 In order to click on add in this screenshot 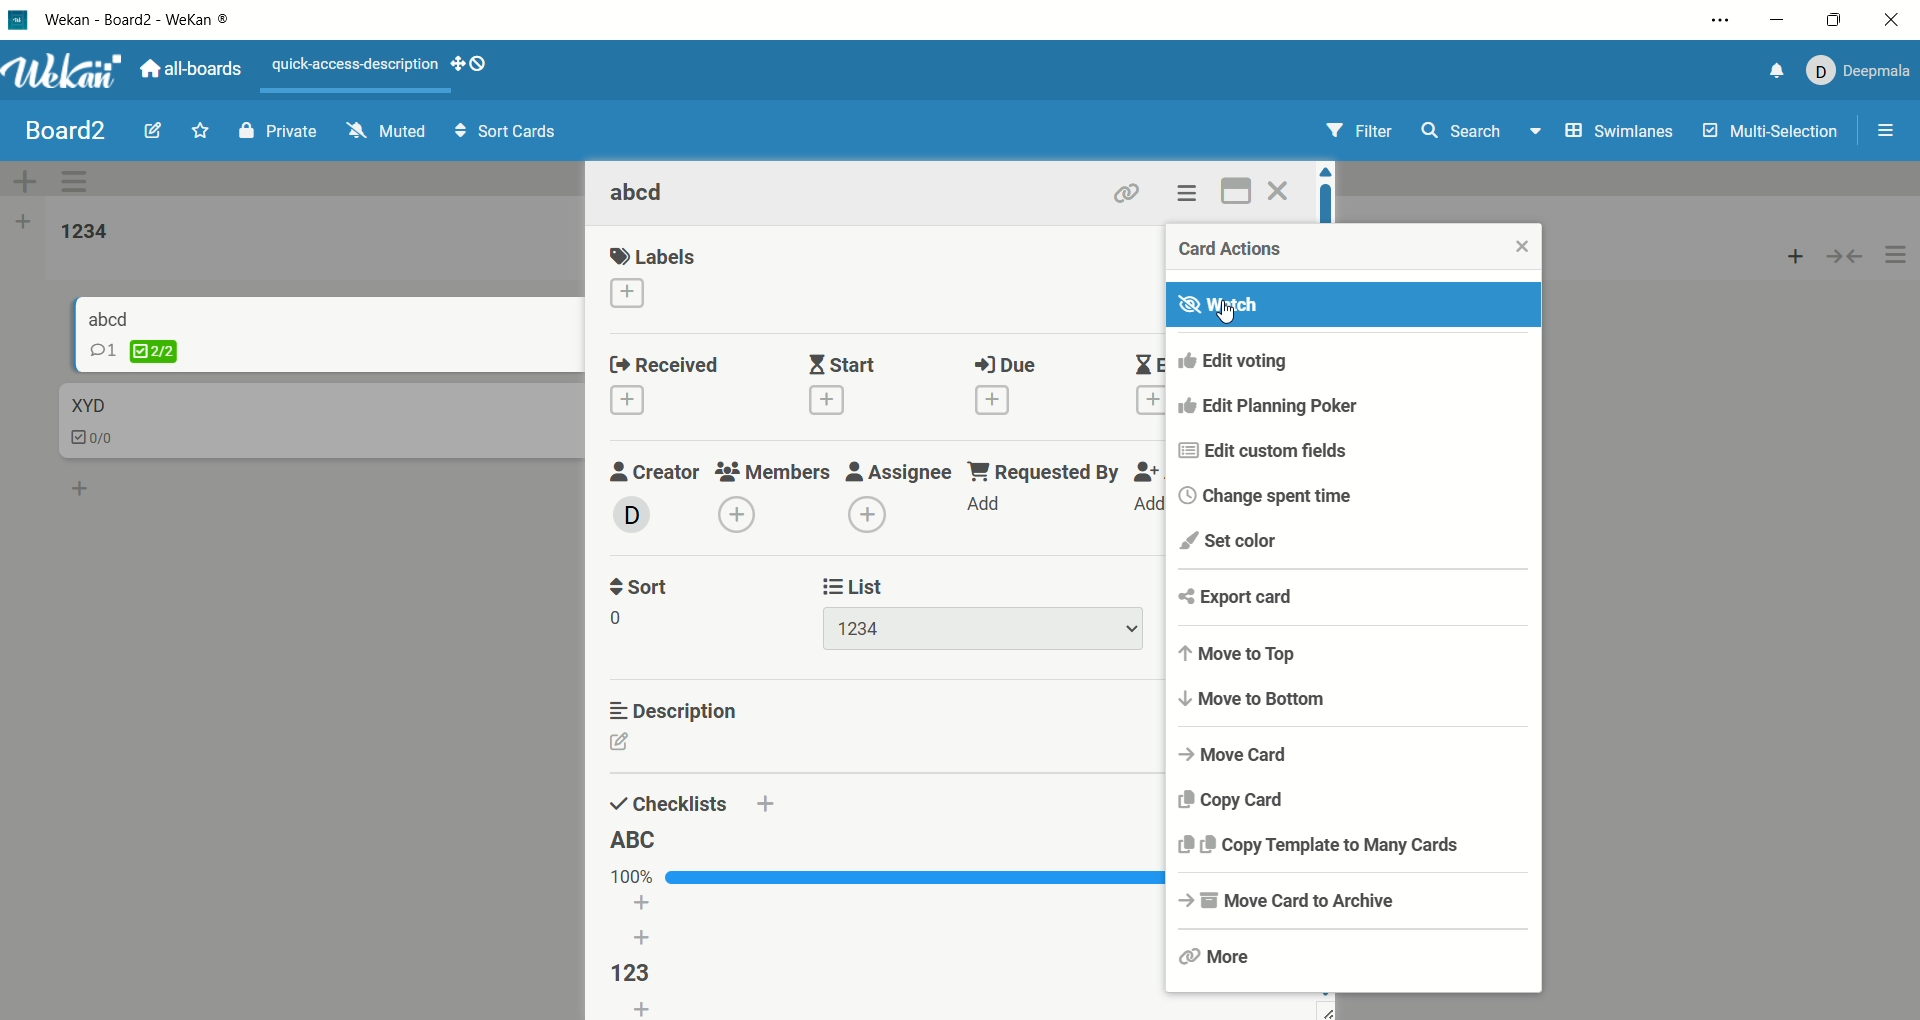, I will do `click(764, 805)`.